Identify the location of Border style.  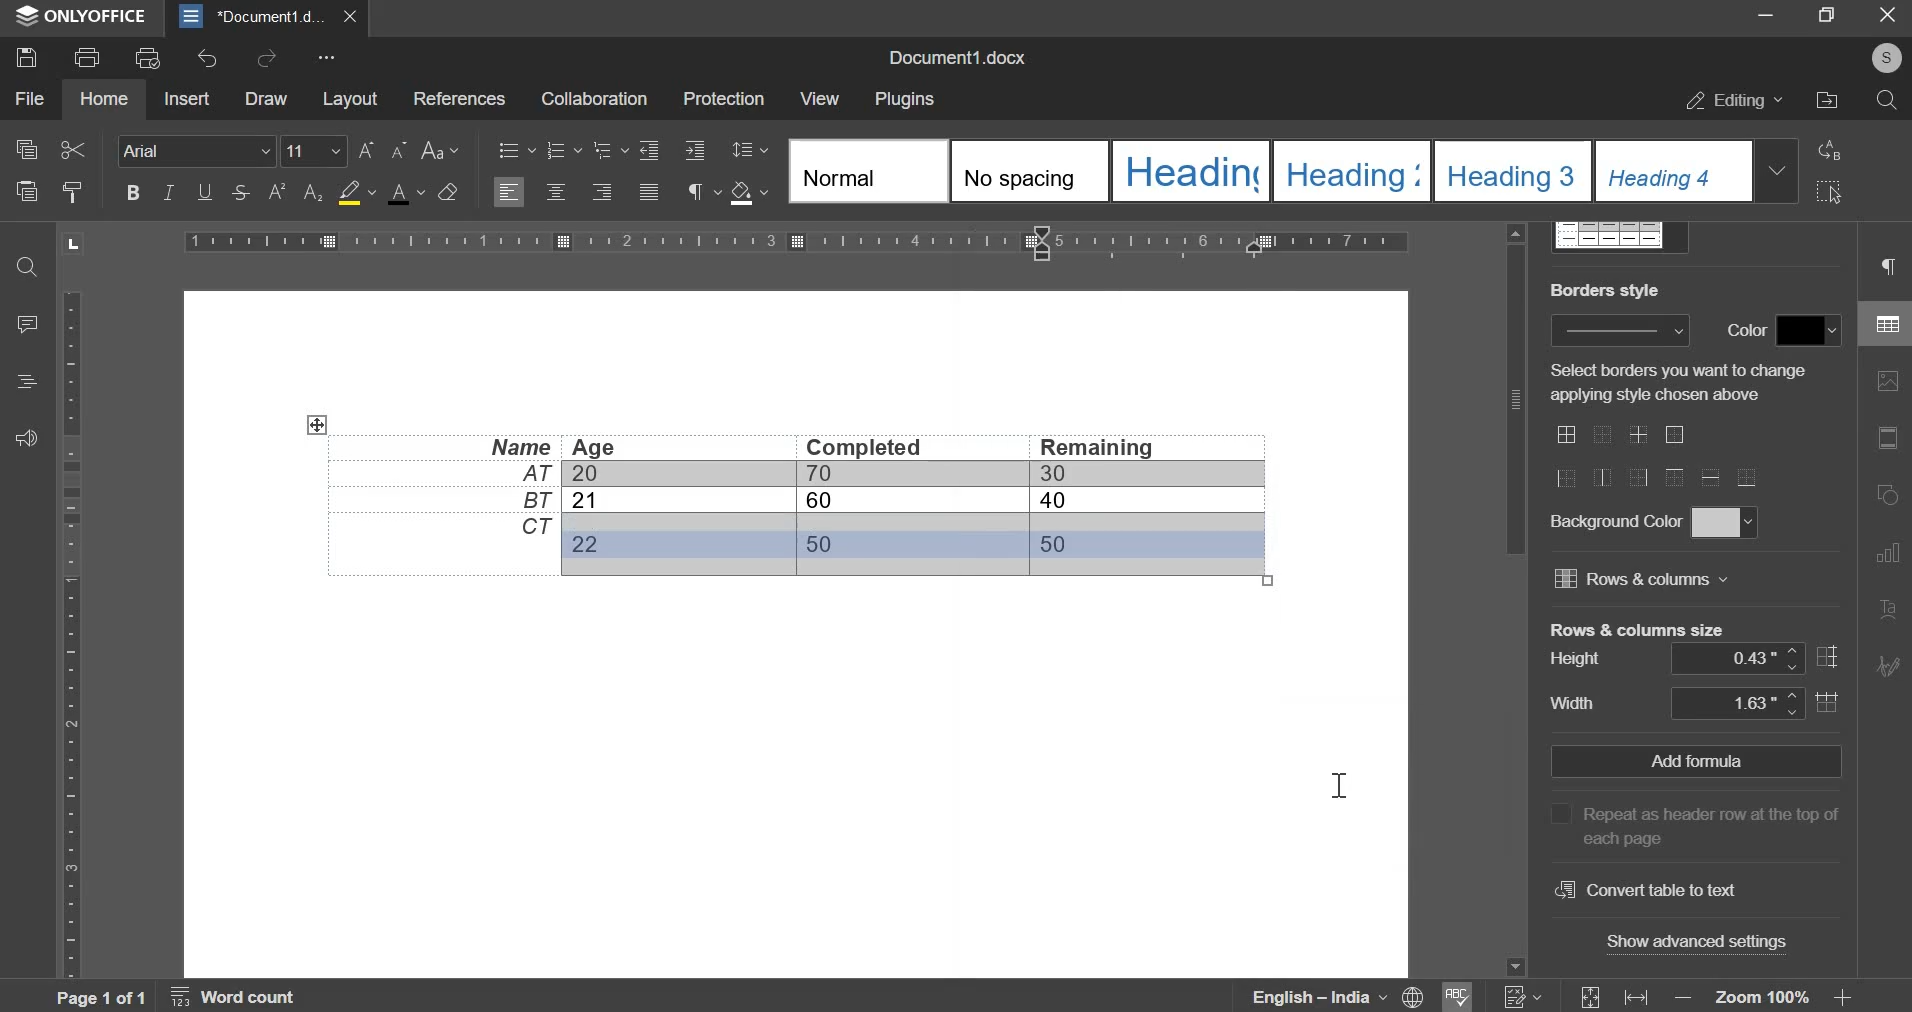
(1619, 330).